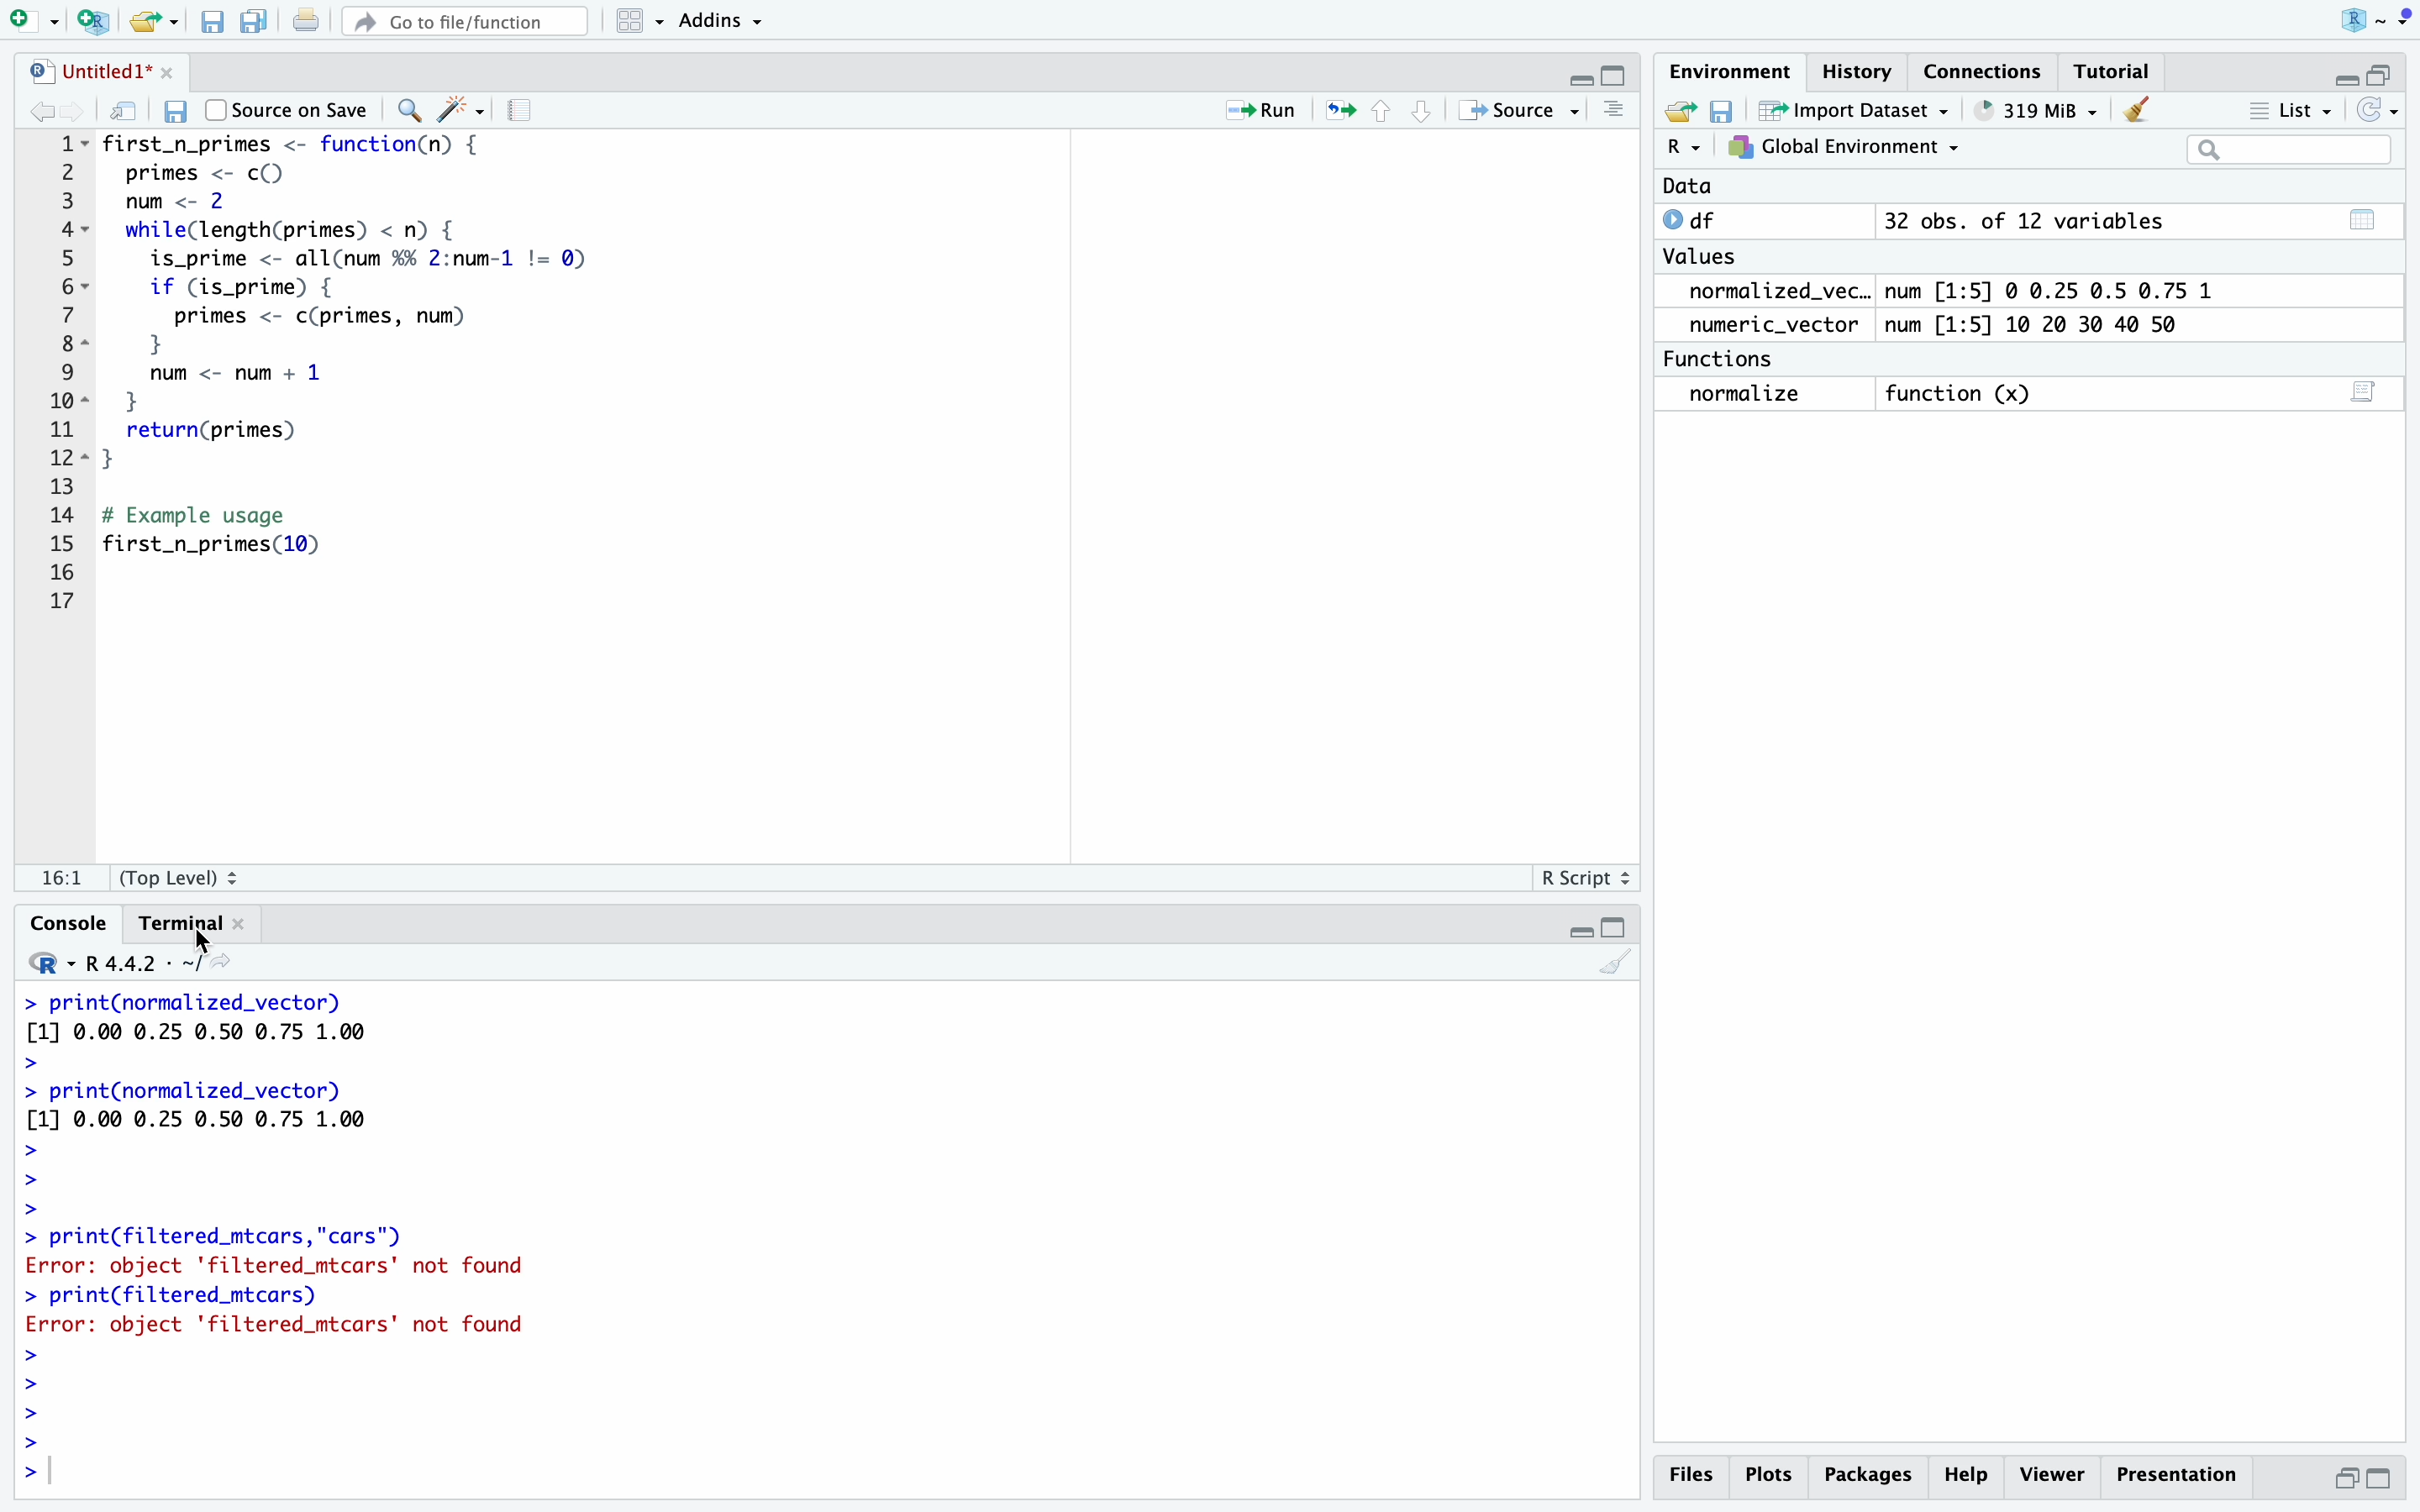  Describe the element at coordinates (1870, 1476) in the screenshot. I see `Packages` at that location.